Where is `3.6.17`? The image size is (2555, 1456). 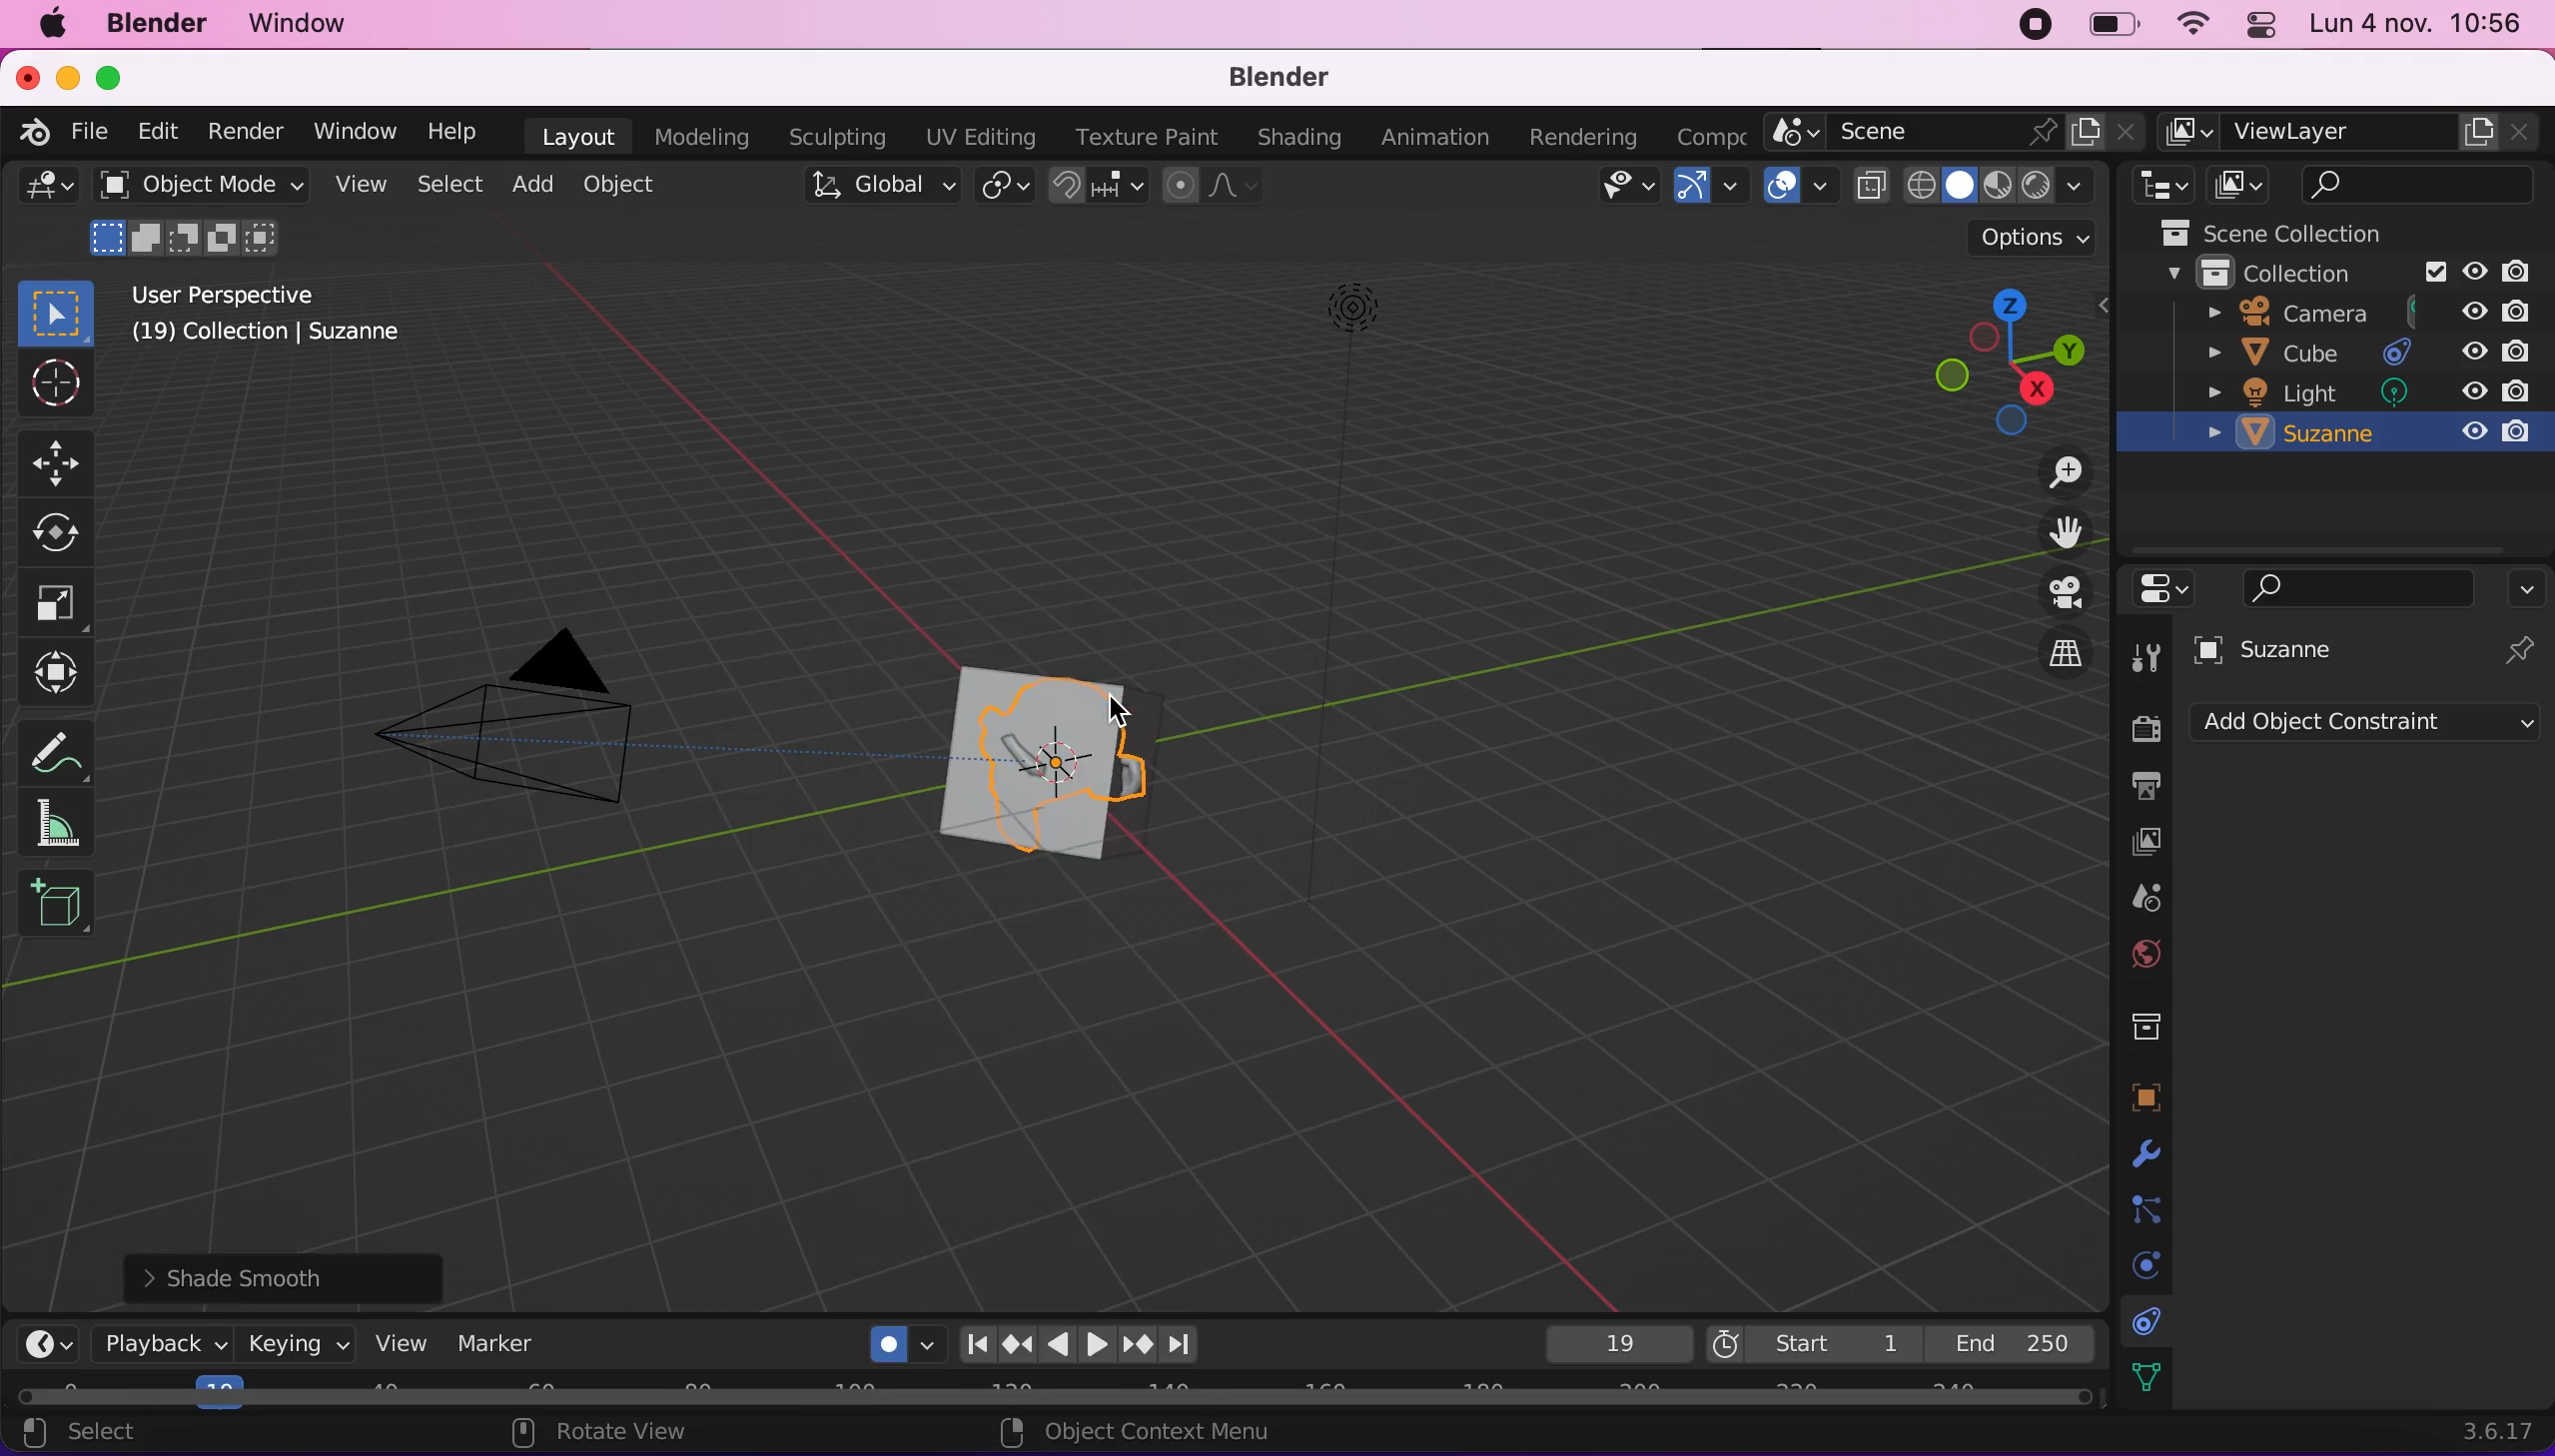 3.6.17 is located at coordinates (2474, 1430).